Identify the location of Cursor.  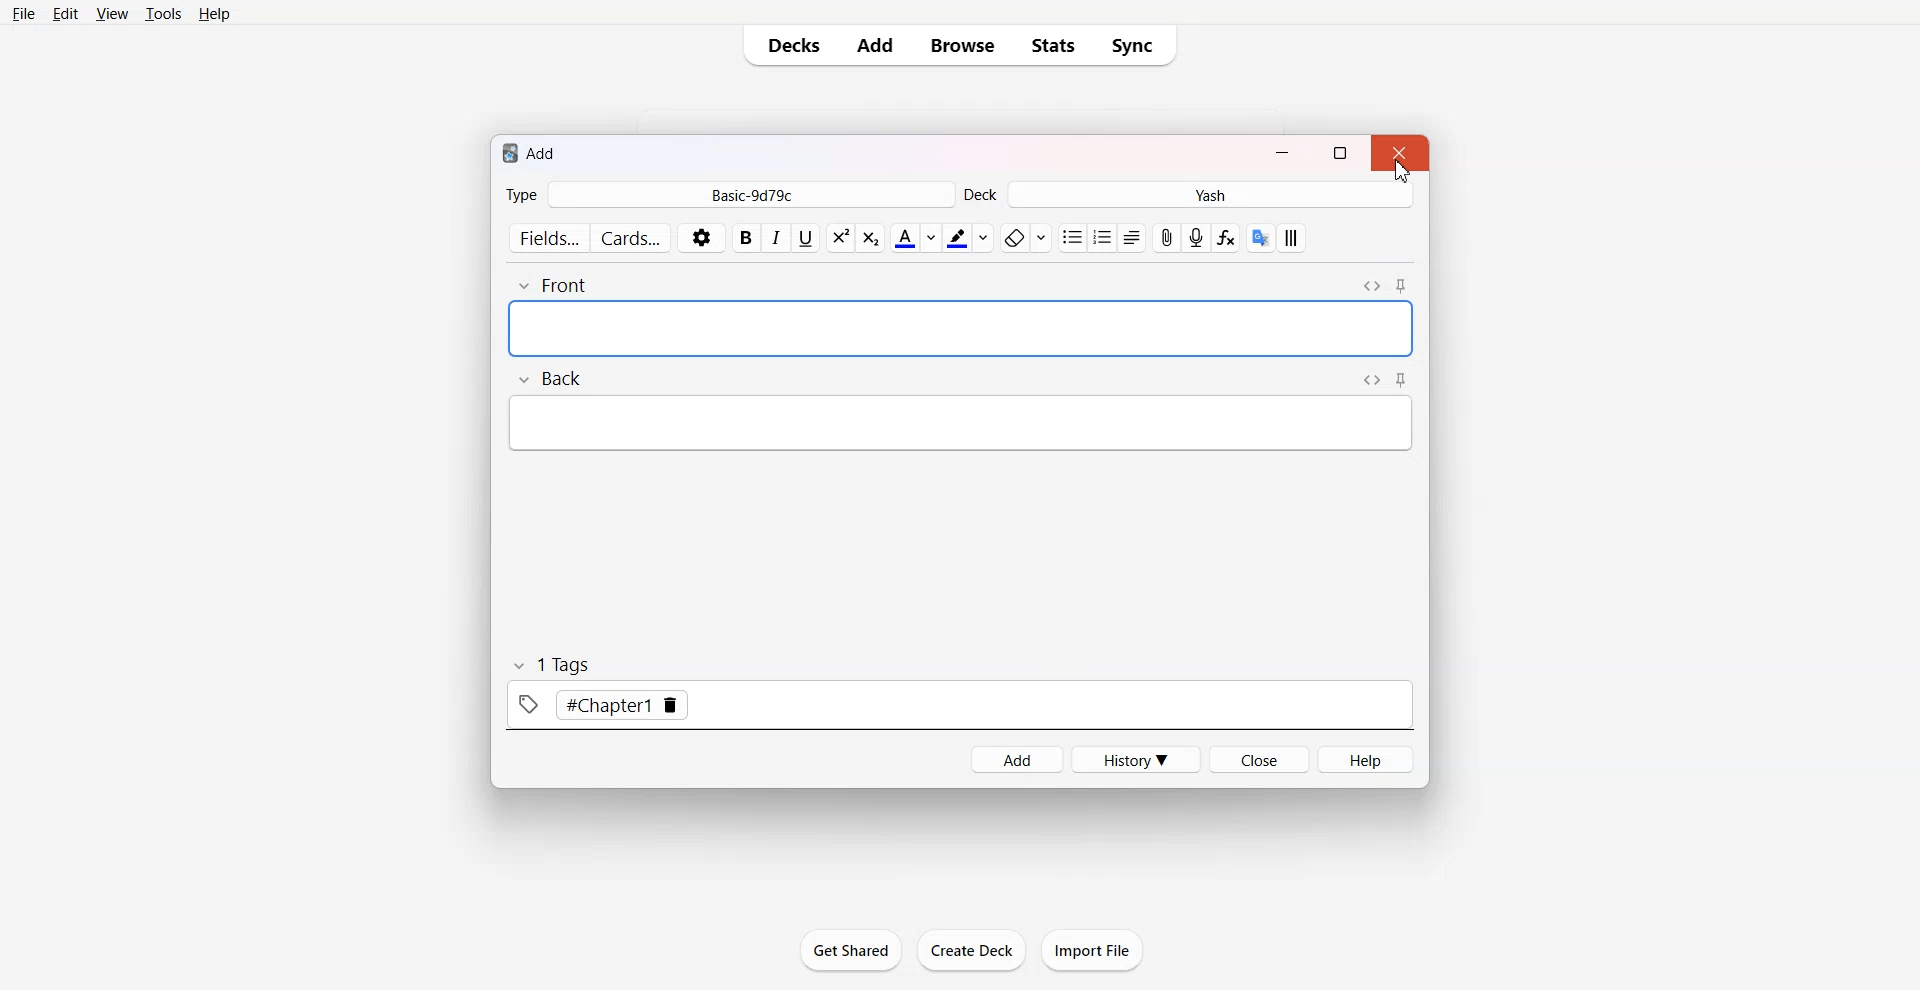
(1402, 170).